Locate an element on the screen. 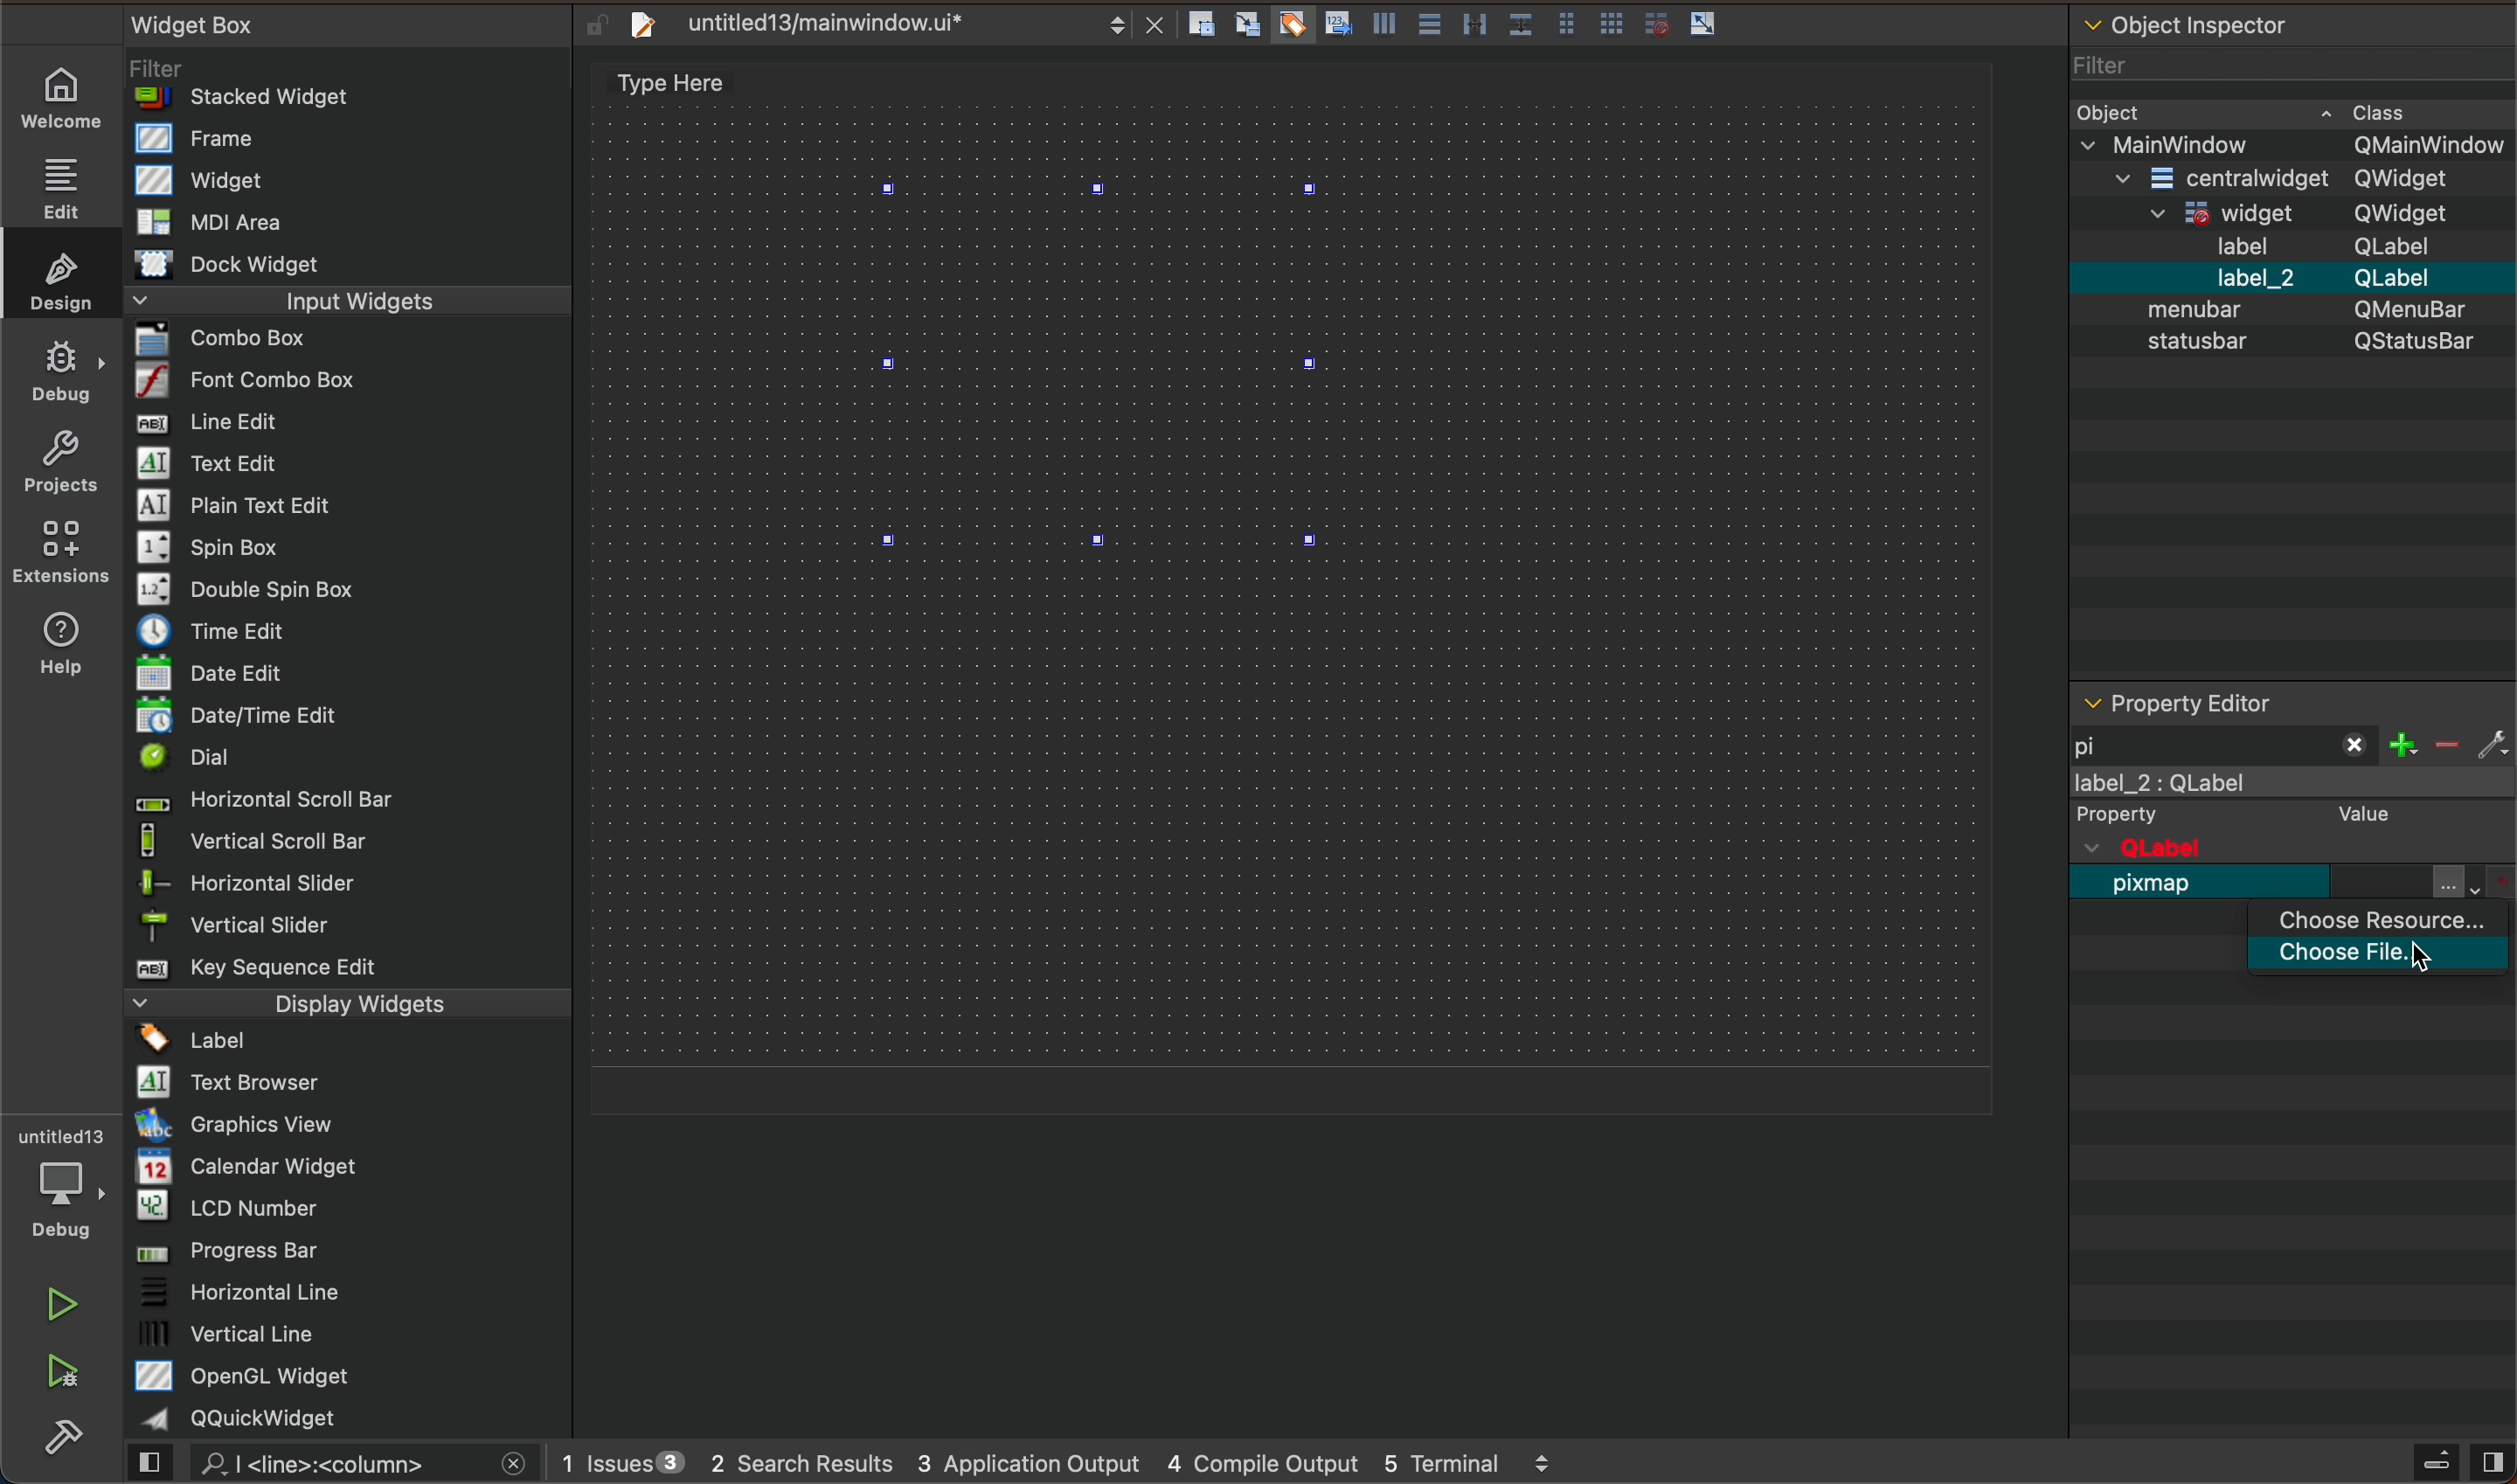  label widget is located at coordinates (1106, 365).